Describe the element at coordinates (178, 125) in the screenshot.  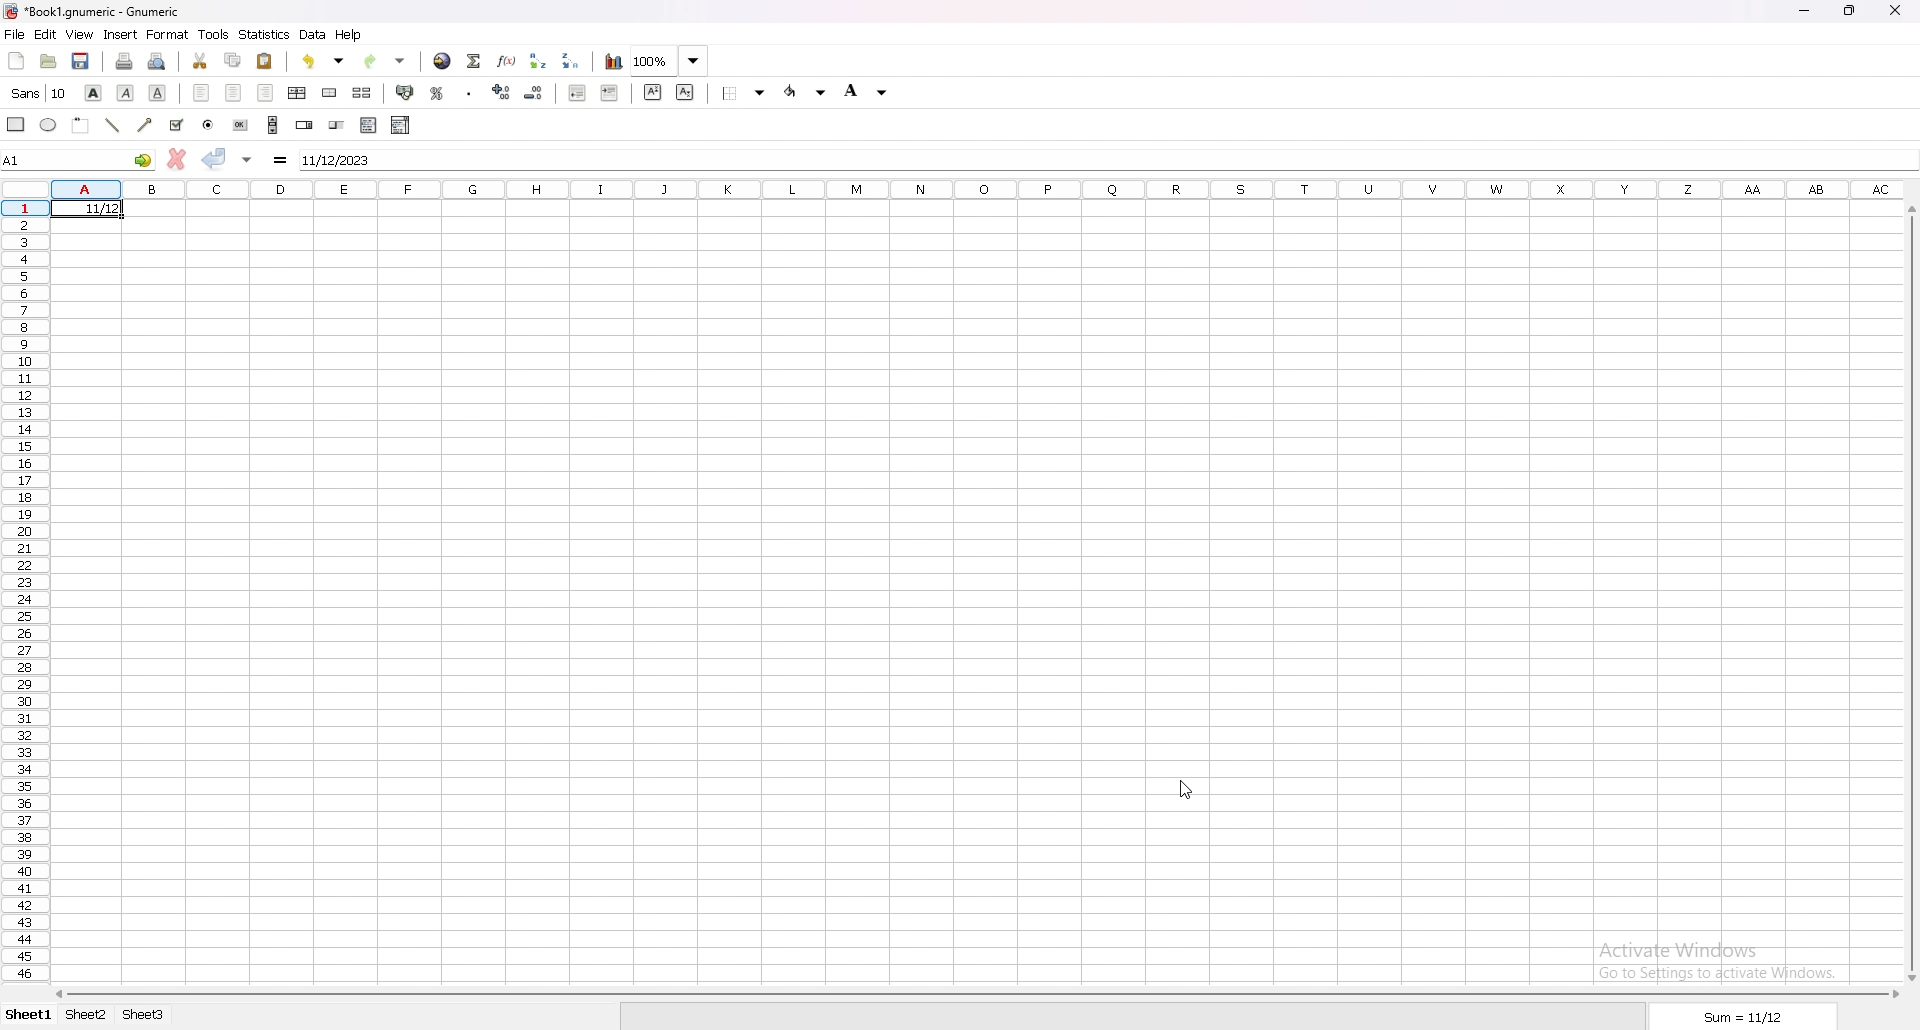
I see `tickbox` at that location.